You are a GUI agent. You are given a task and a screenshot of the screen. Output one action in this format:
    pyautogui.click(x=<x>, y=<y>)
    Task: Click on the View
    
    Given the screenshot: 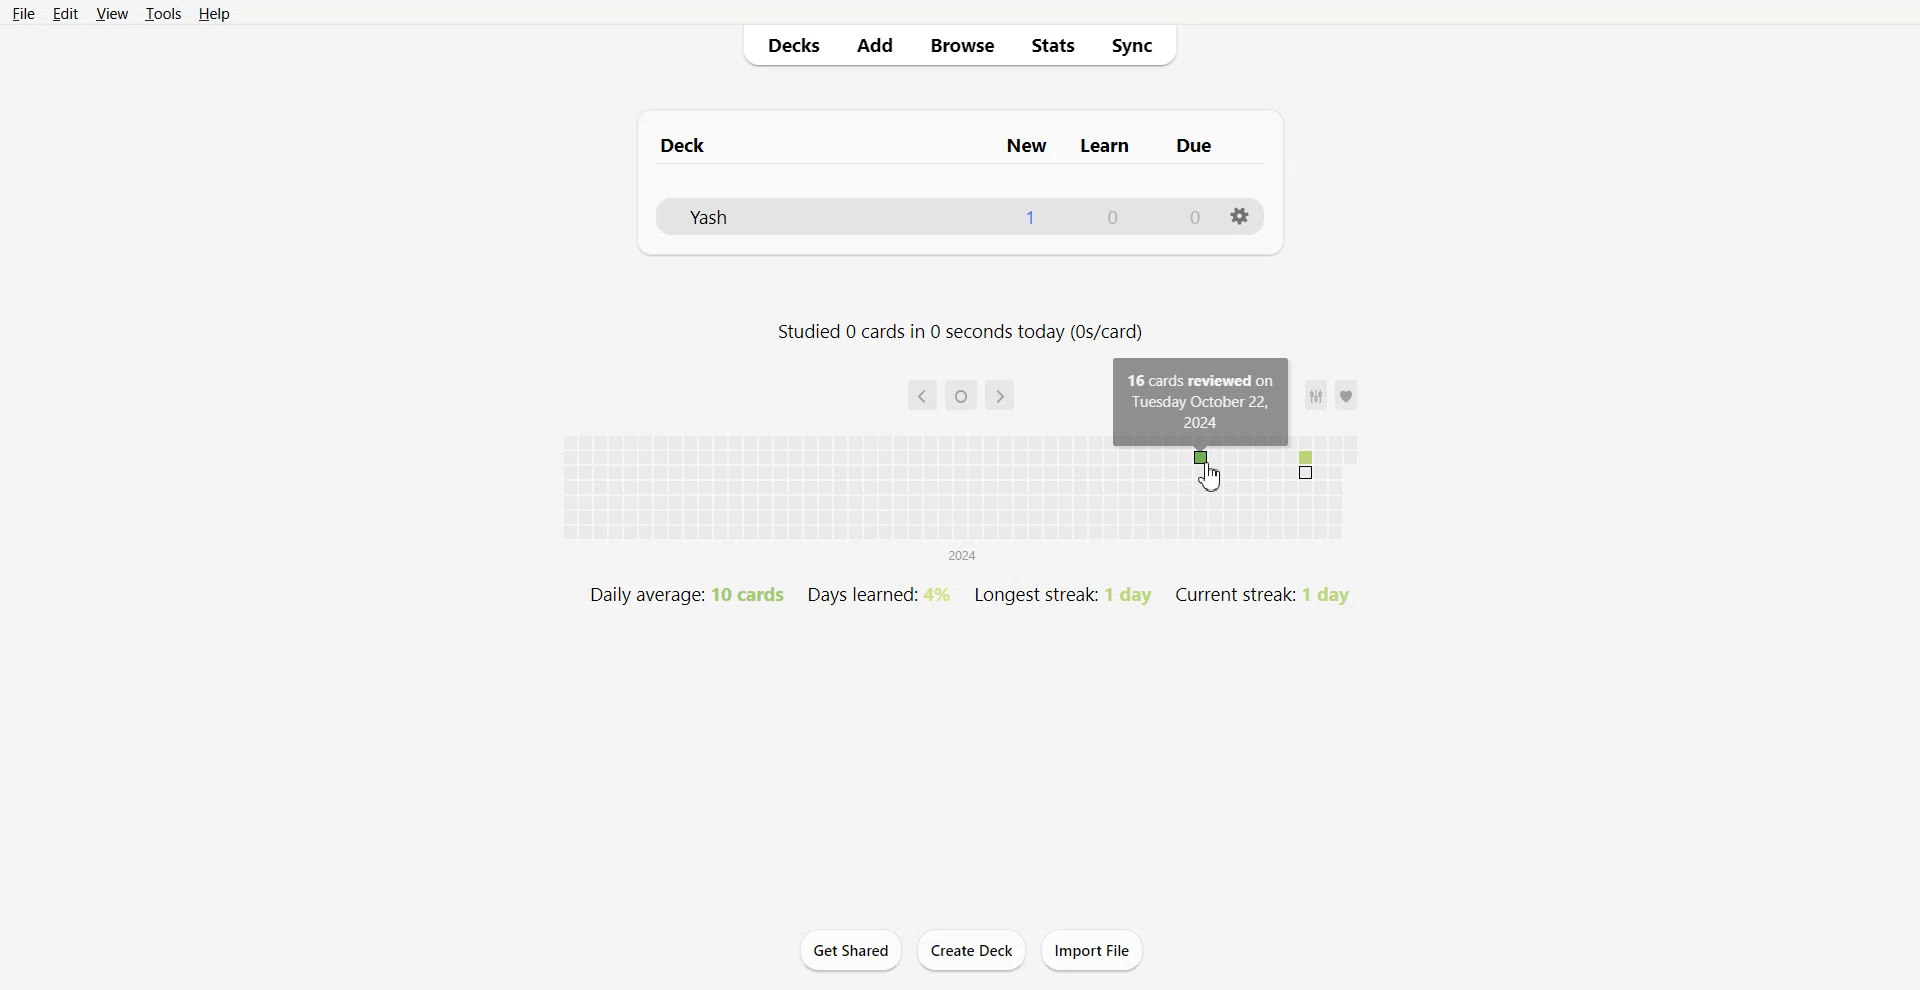 What is the action you would take?
    pyautogui.click(x=111, y=14)
    